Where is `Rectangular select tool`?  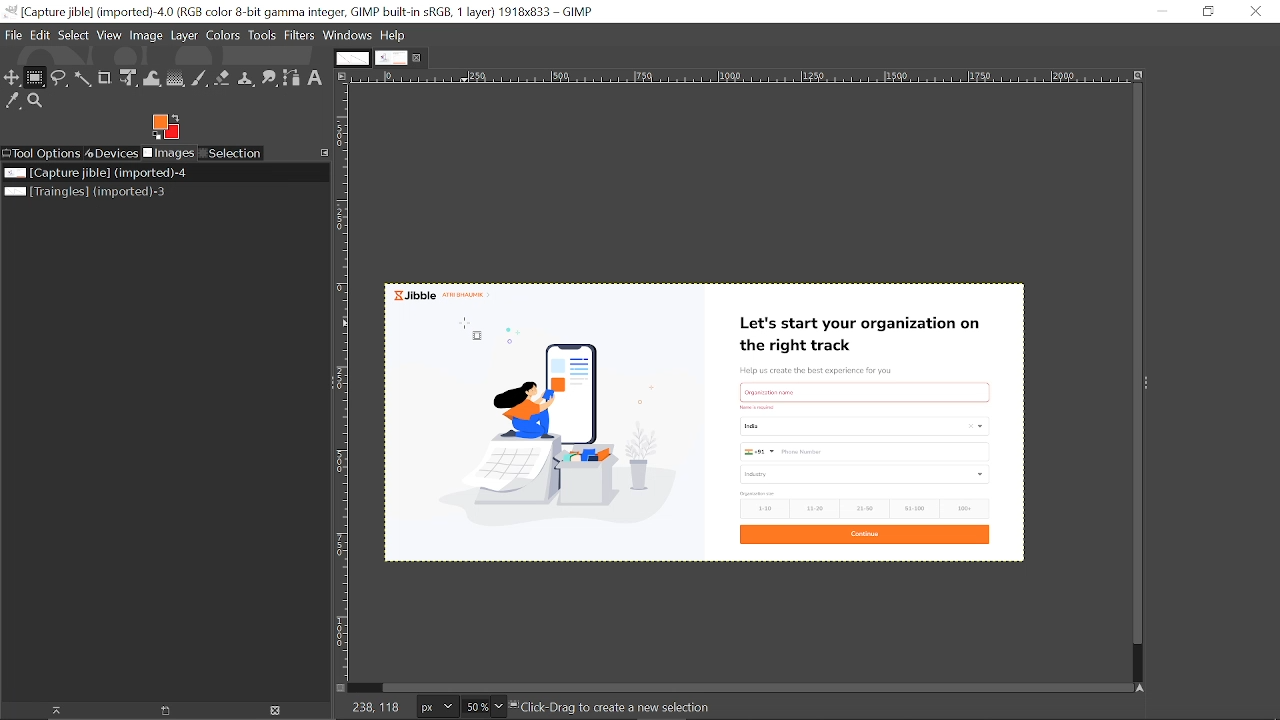
Rectangular select tool is located at coordinates (36, 79).